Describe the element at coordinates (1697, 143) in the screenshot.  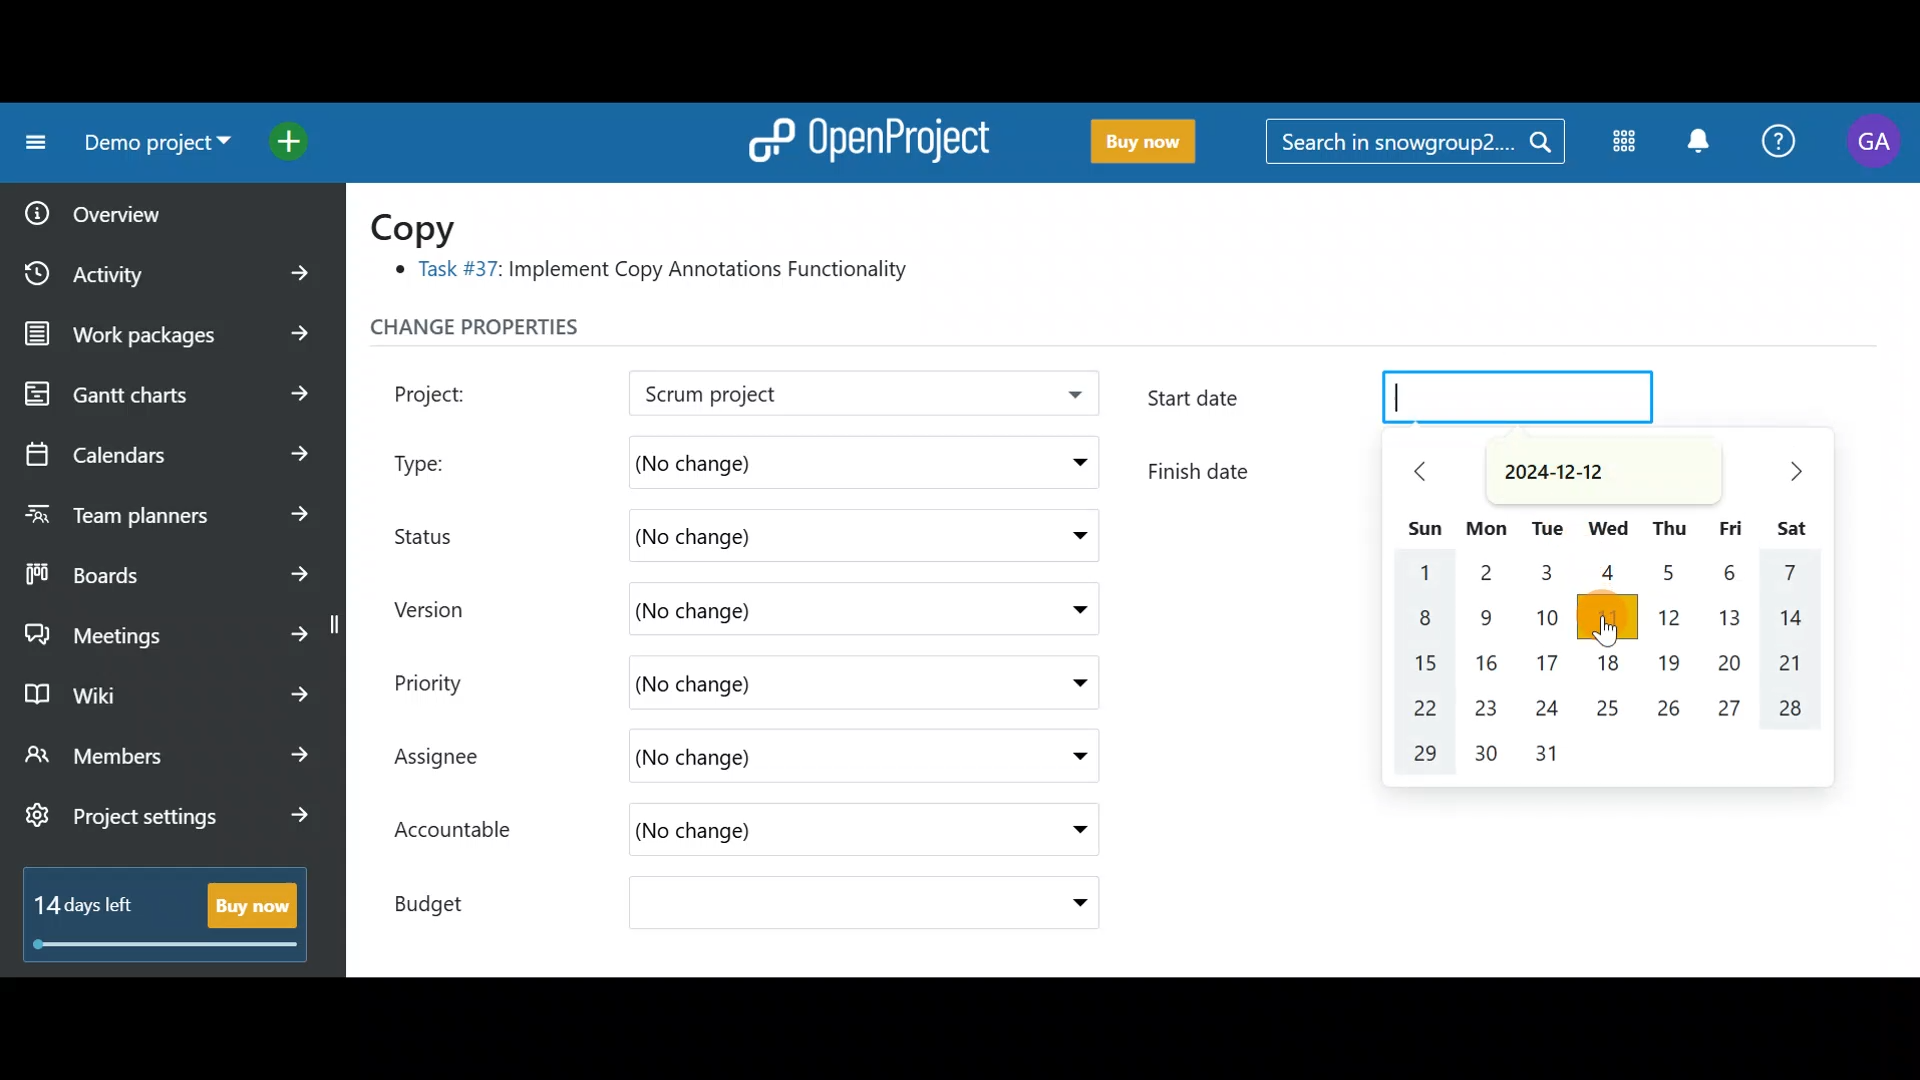
I see `Notification centre` at that location.